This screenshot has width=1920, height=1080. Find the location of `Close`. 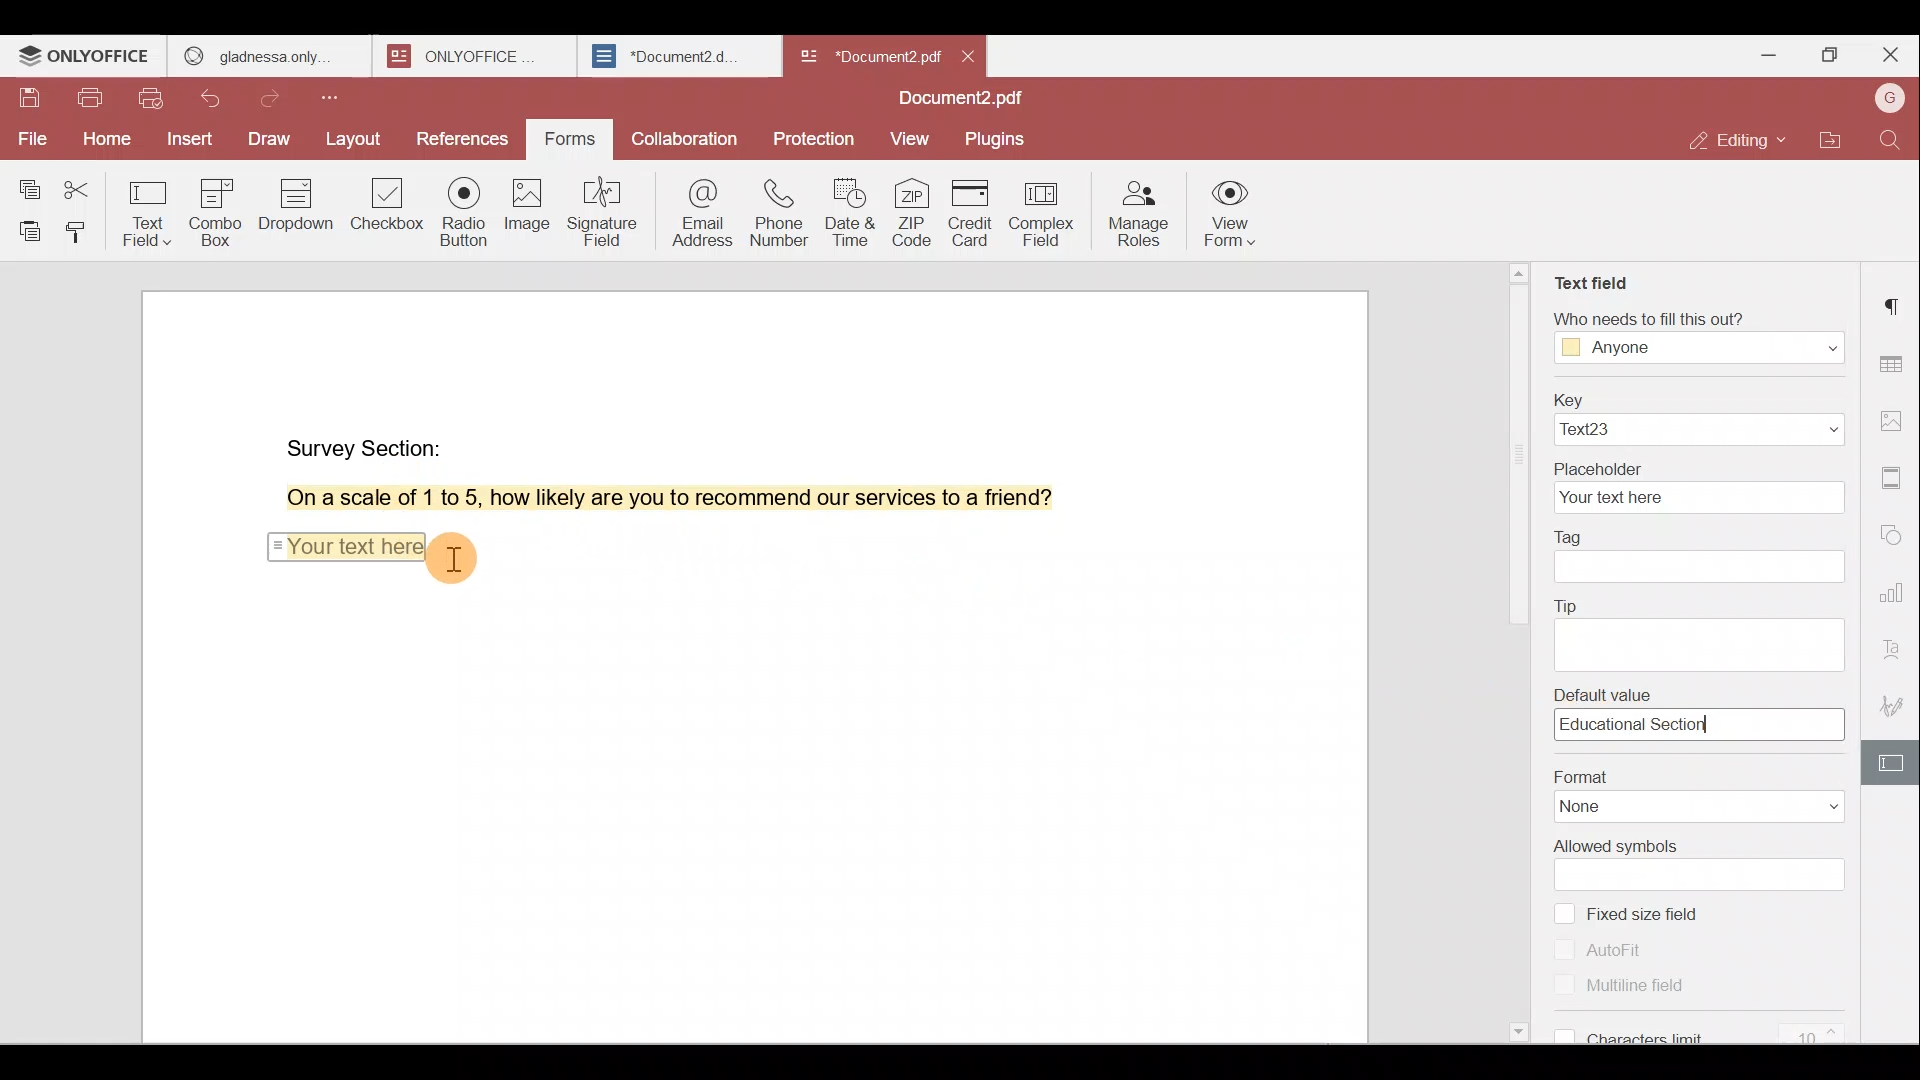

Close is located at coordinates (1890, 55).